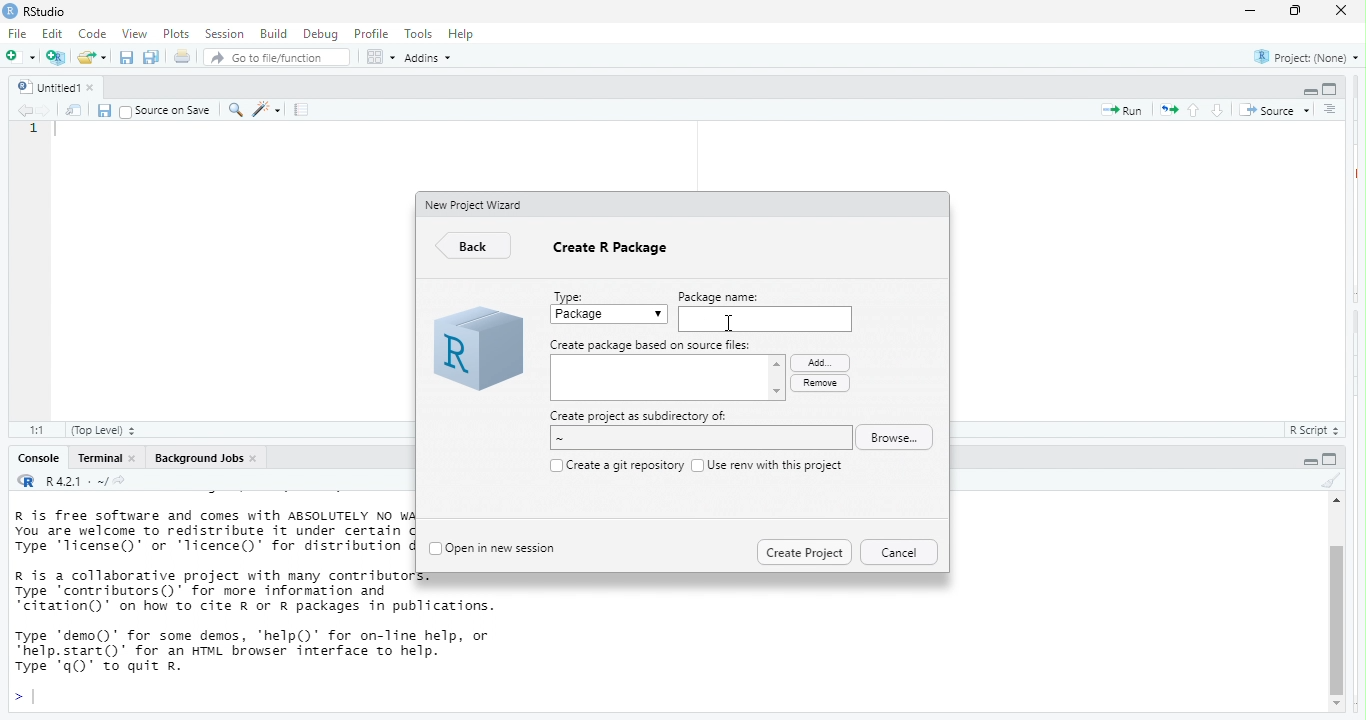 The height and width of the screenshot is (720, 1366). I want to click on close, so click(258, 458).